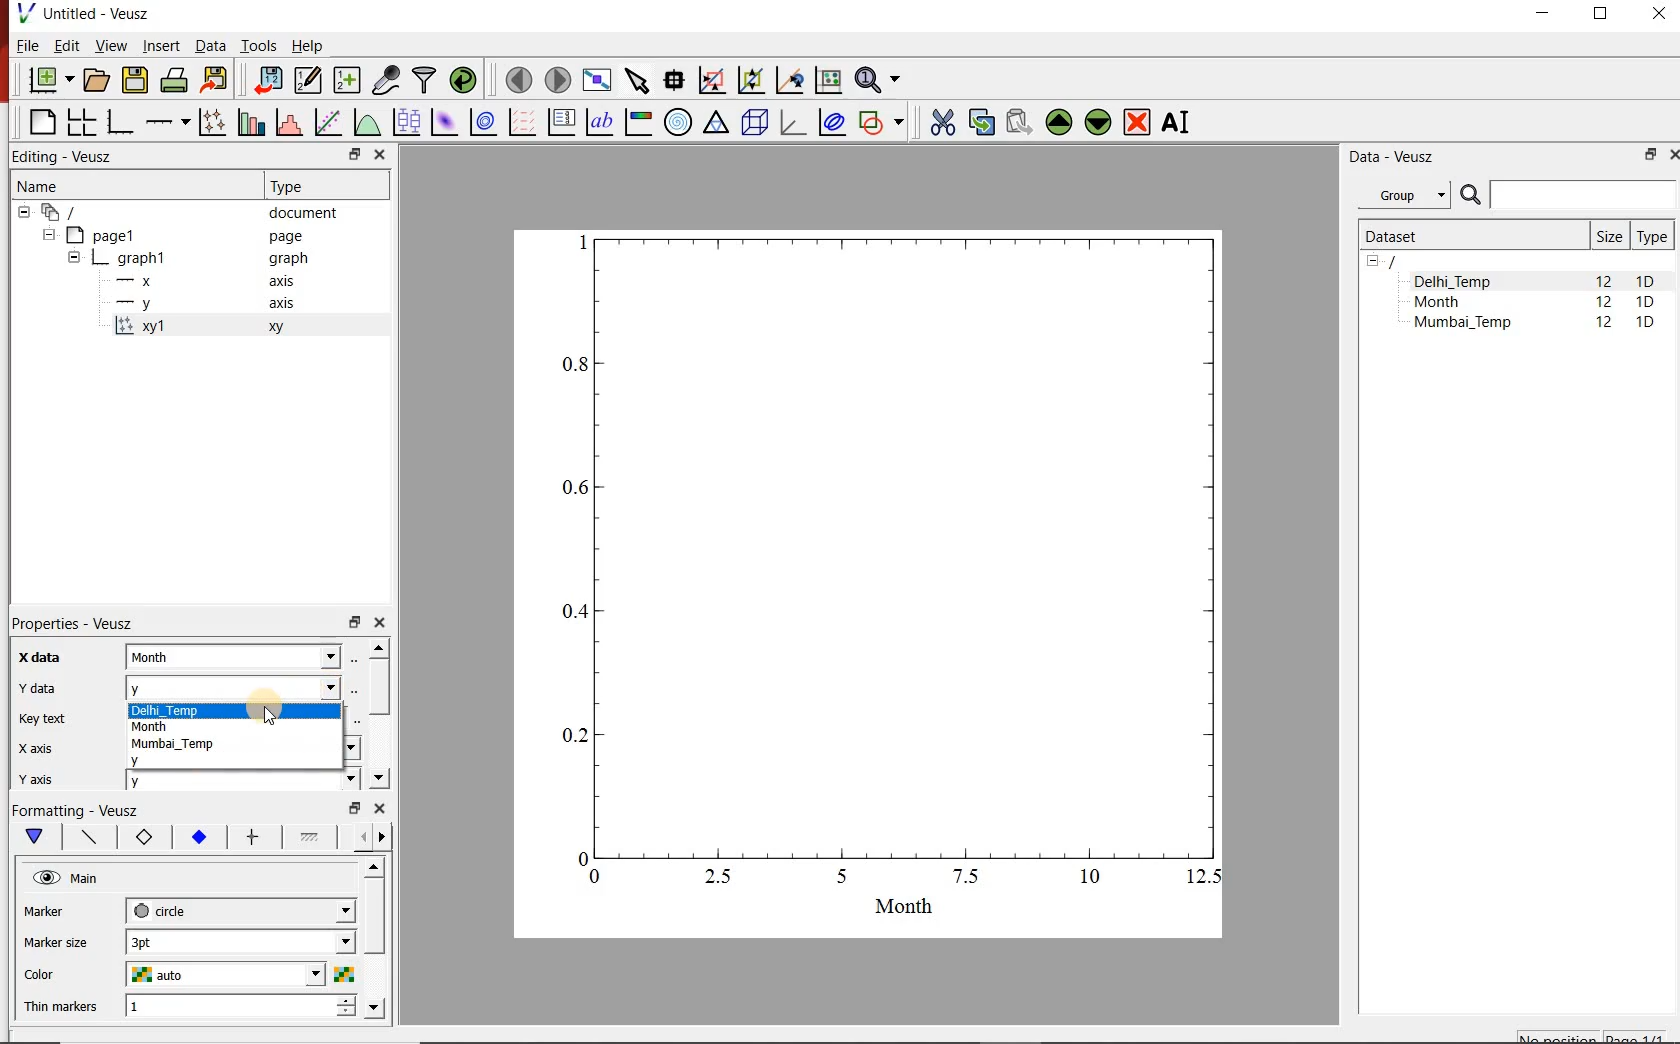 Image resolution: width=1680 pixels, height=1044 pixels. I want to click on close, so click(378, 623).